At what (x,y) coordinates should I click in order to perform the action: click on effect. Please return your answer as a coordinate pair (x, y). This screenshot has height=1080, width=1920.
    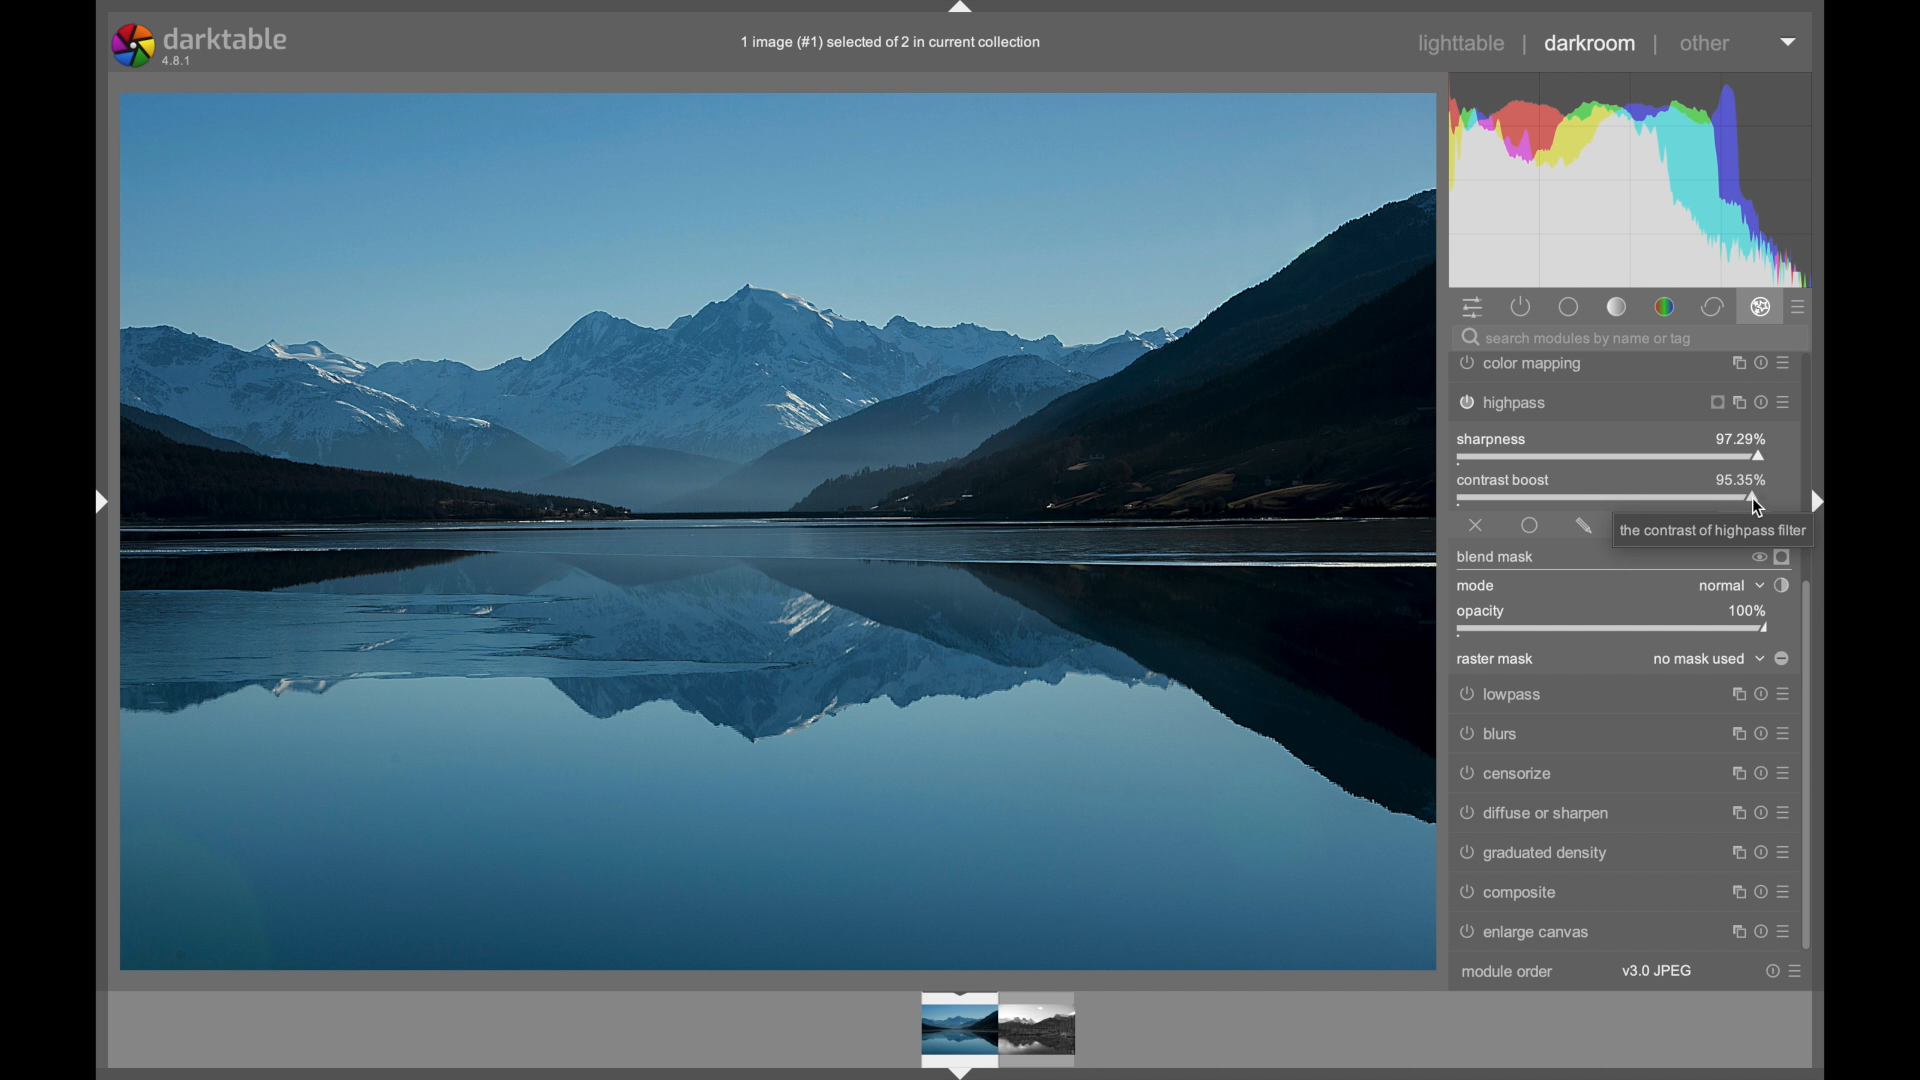
    Looking at the image, I should click on (1760, 307).